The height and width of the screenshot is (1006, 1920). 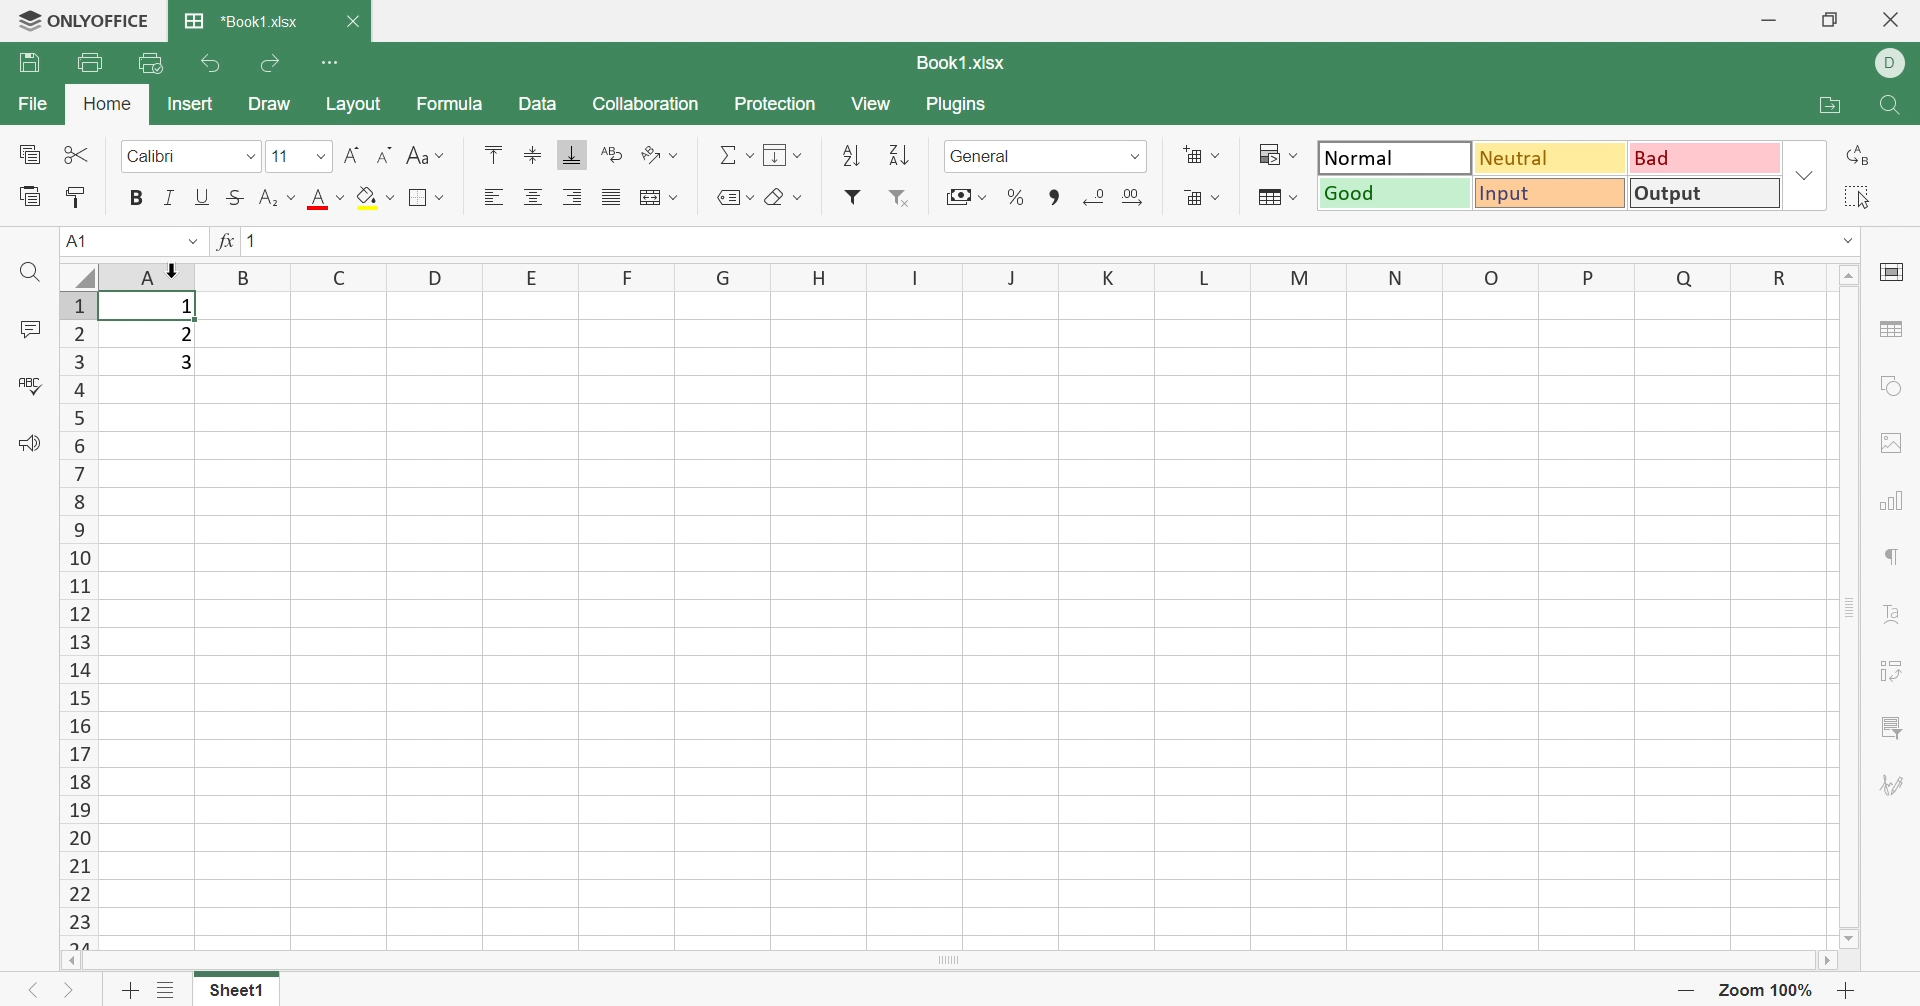 I want to click on Output, so click(x=1708, y=193).